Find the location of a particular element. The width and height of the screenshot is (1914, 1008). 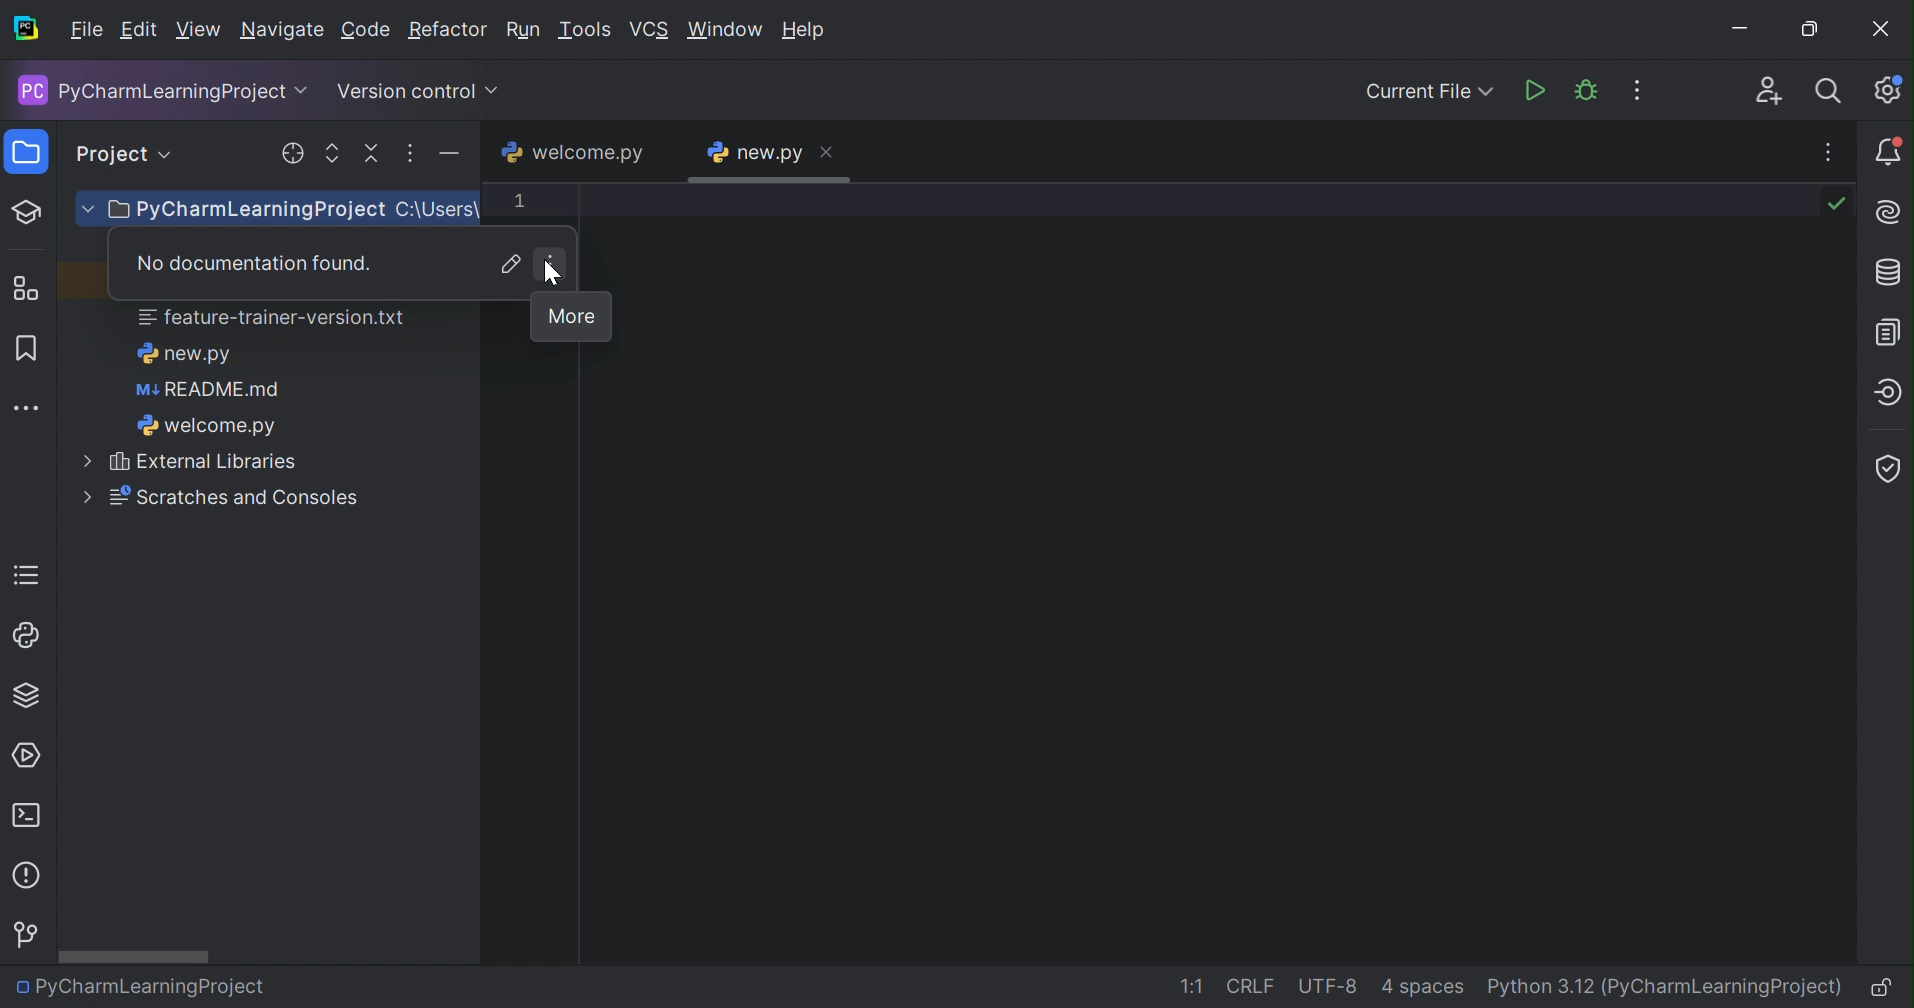

cursor is located at coordinates (559, 278).